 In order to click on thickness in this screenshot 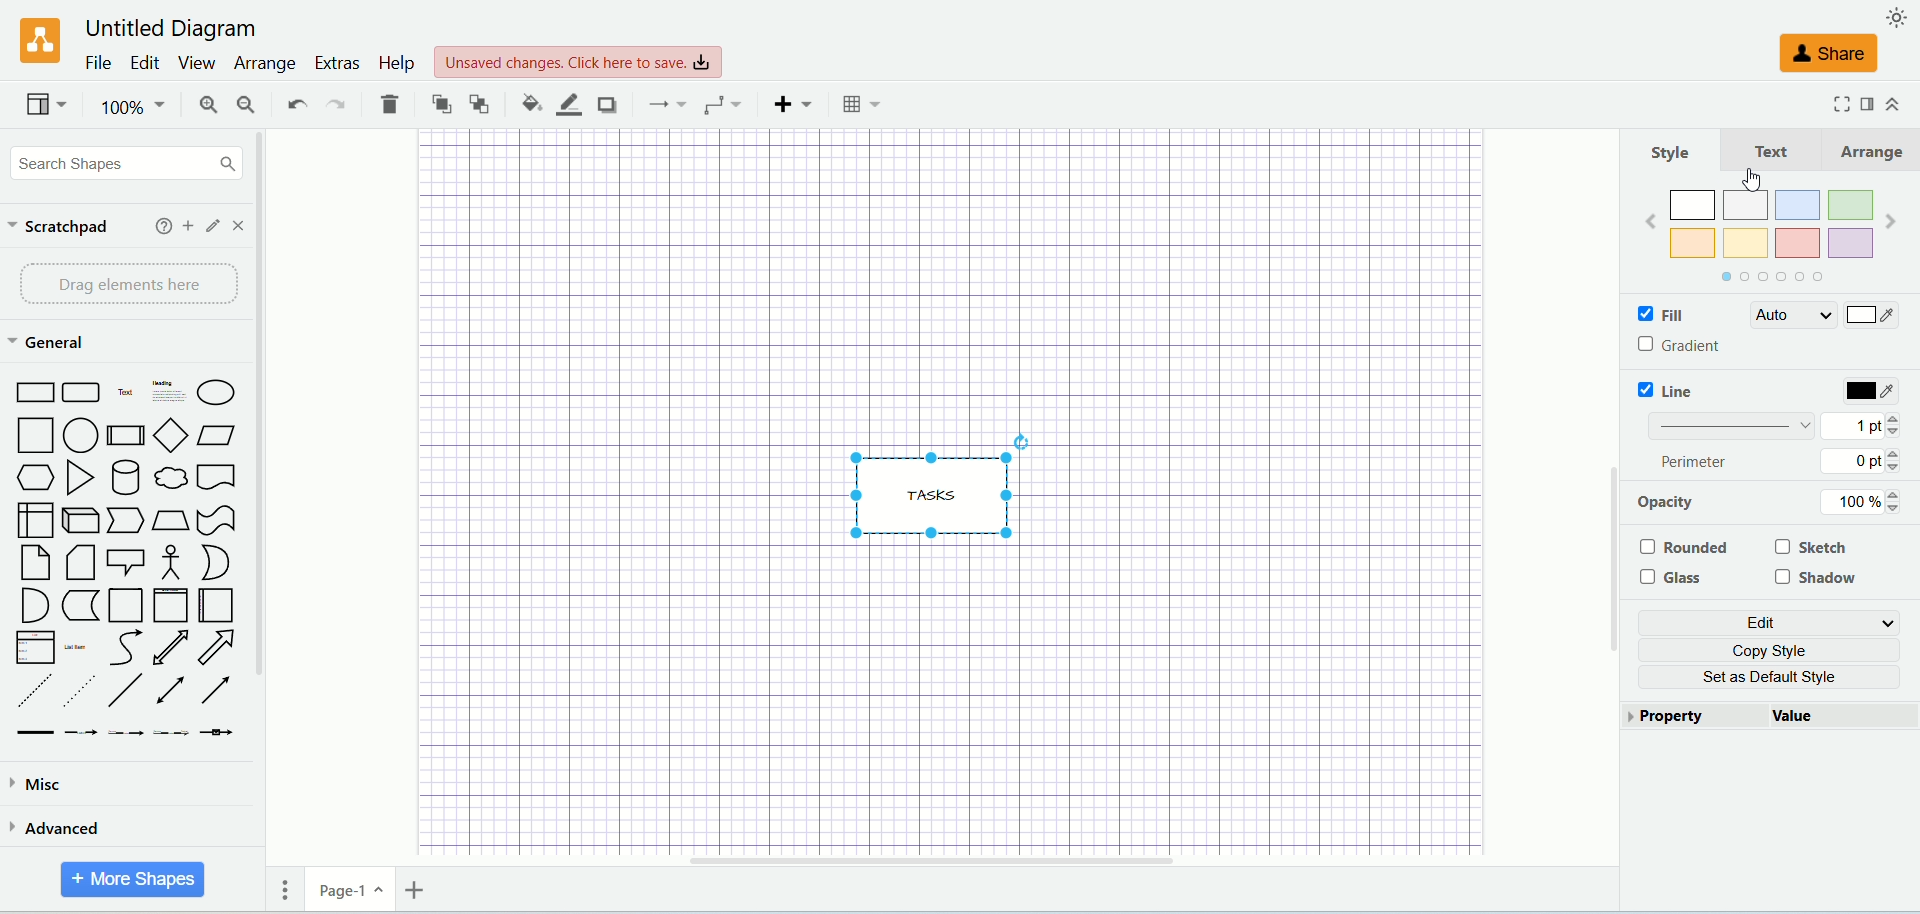, I will do `click(1726, 426)`.